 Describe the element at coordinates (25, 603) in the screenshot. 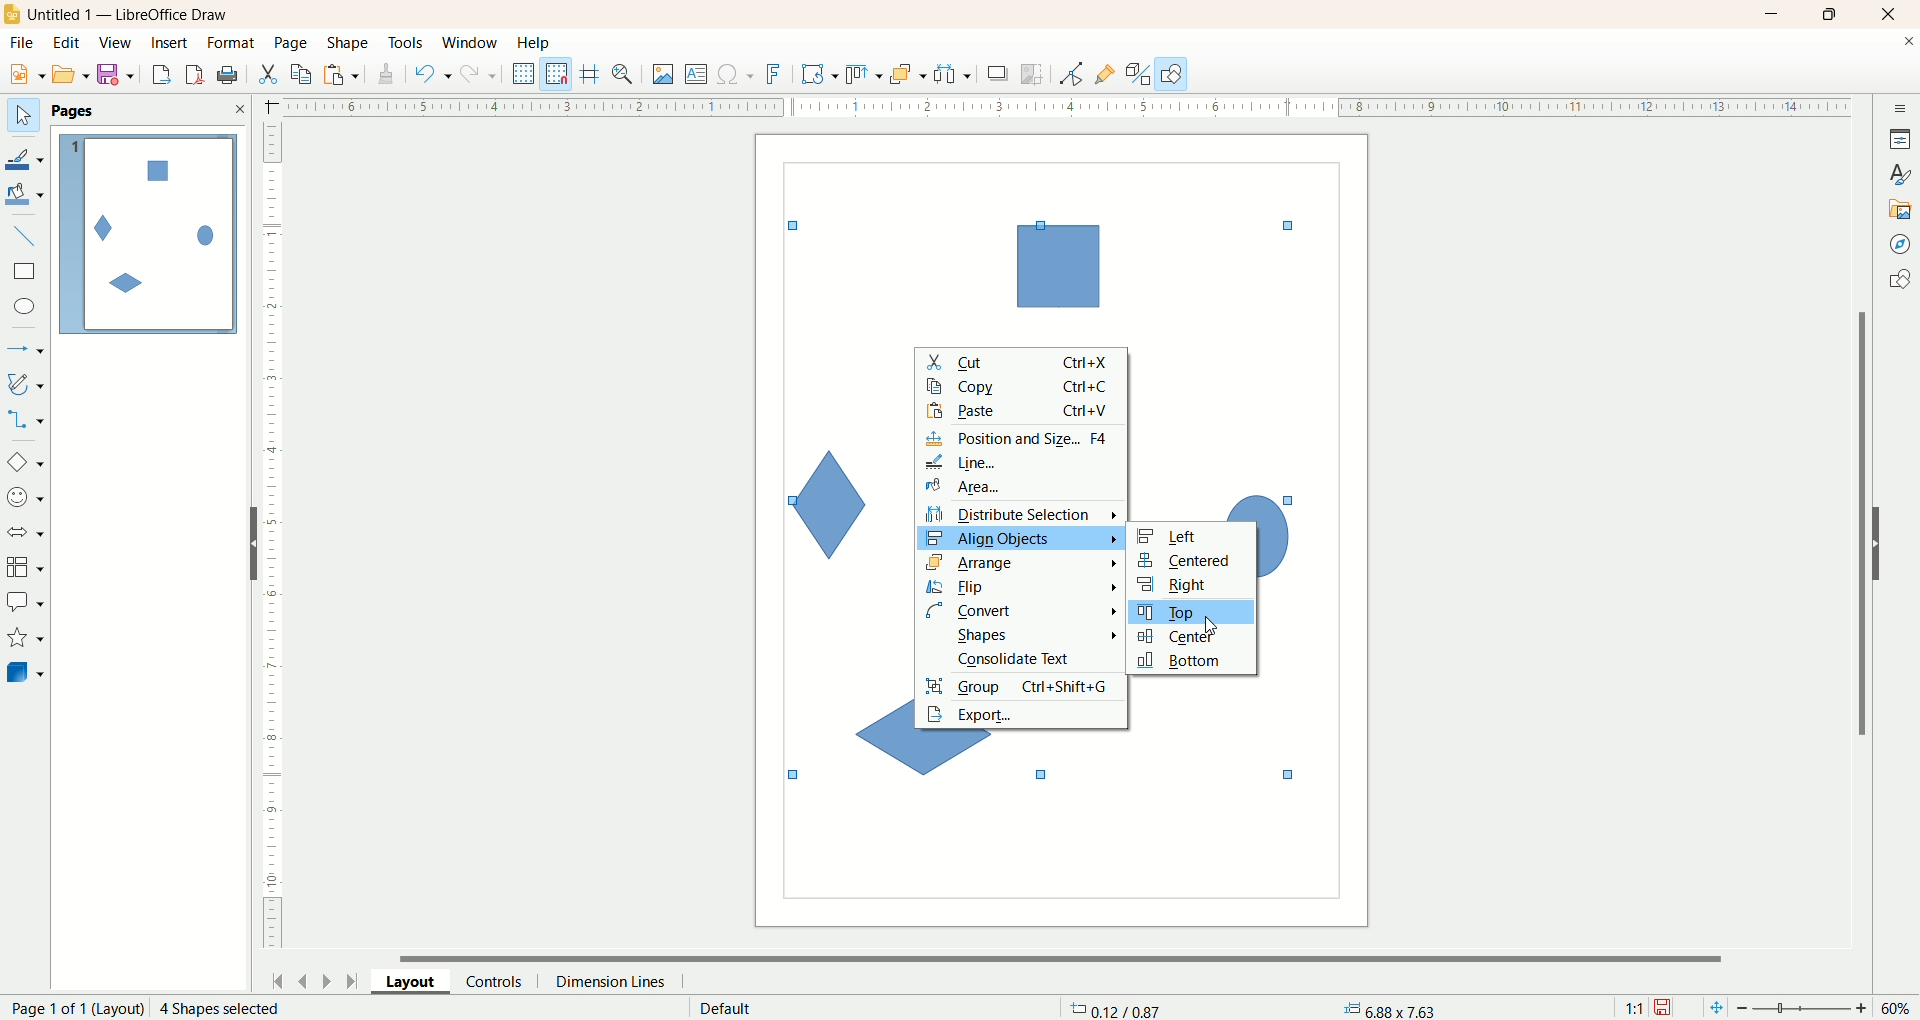

I see `callout shapes` at that location.